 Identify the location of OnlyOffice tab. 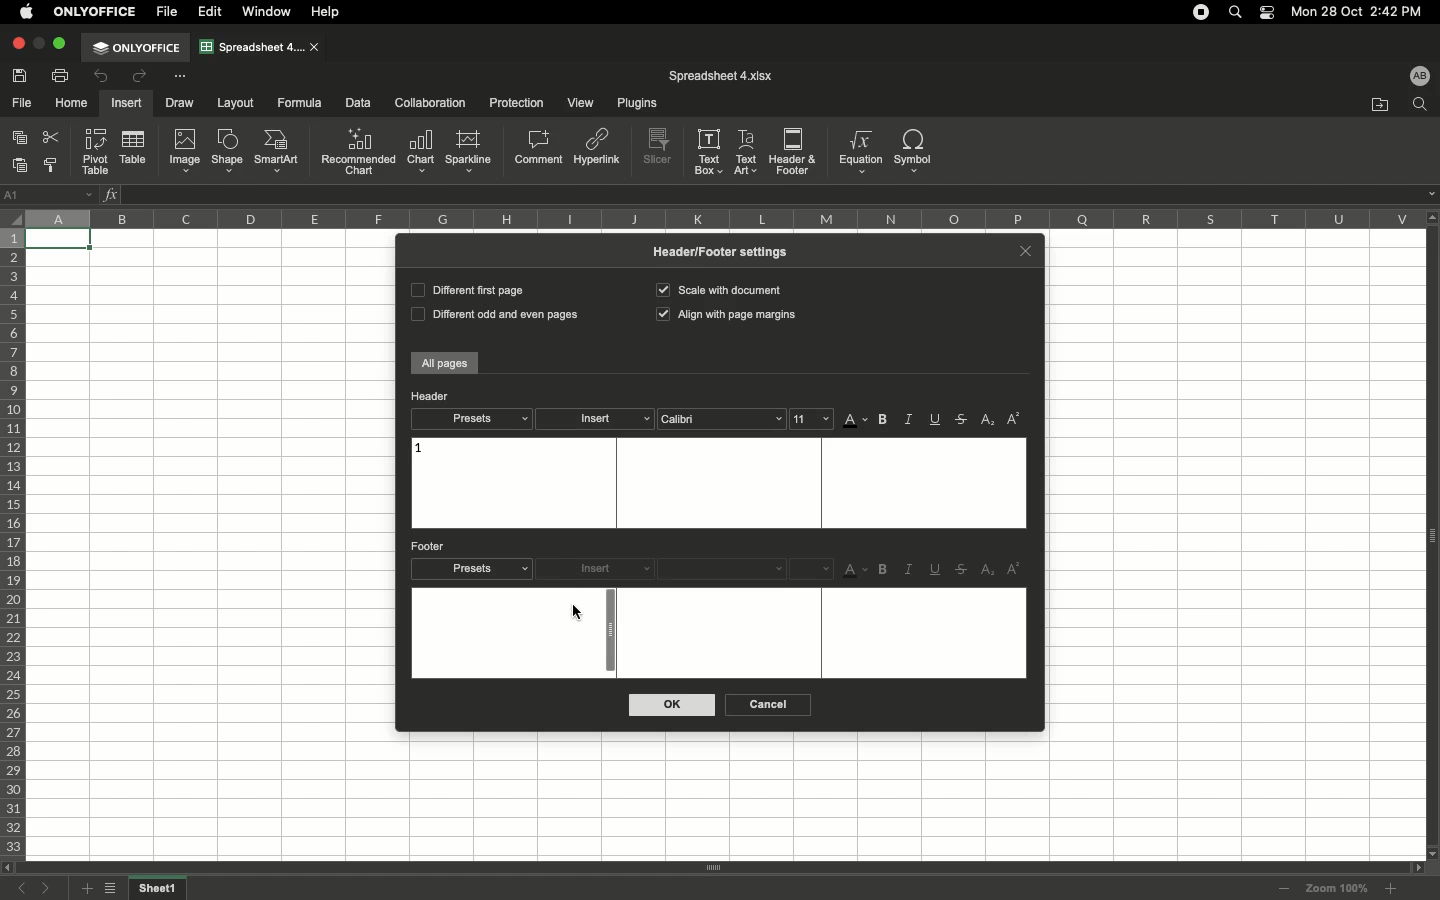
(136, 48).